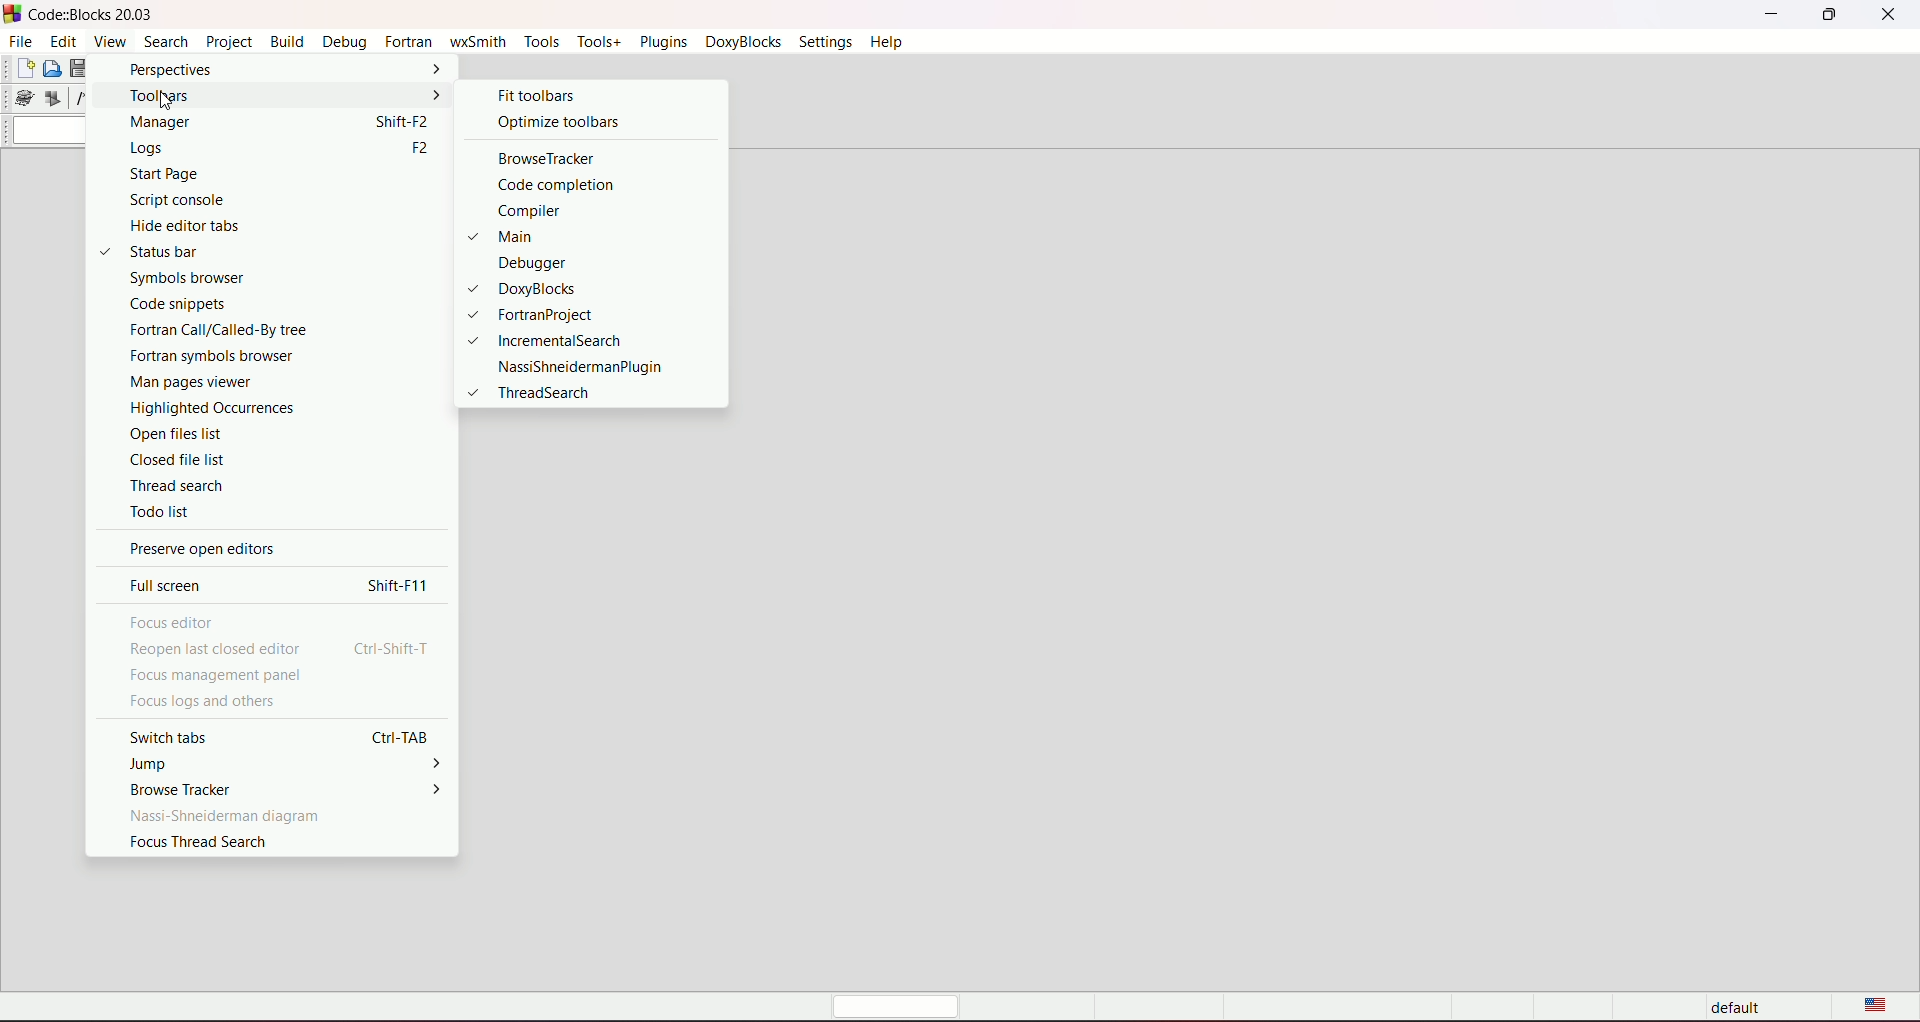 Image resolution: width=1920 pixels, height=1022 pixels. What do you see at coordinates (199, 842) in the screenshot?
I see `focus thread search` at bounding box center [199, 842].